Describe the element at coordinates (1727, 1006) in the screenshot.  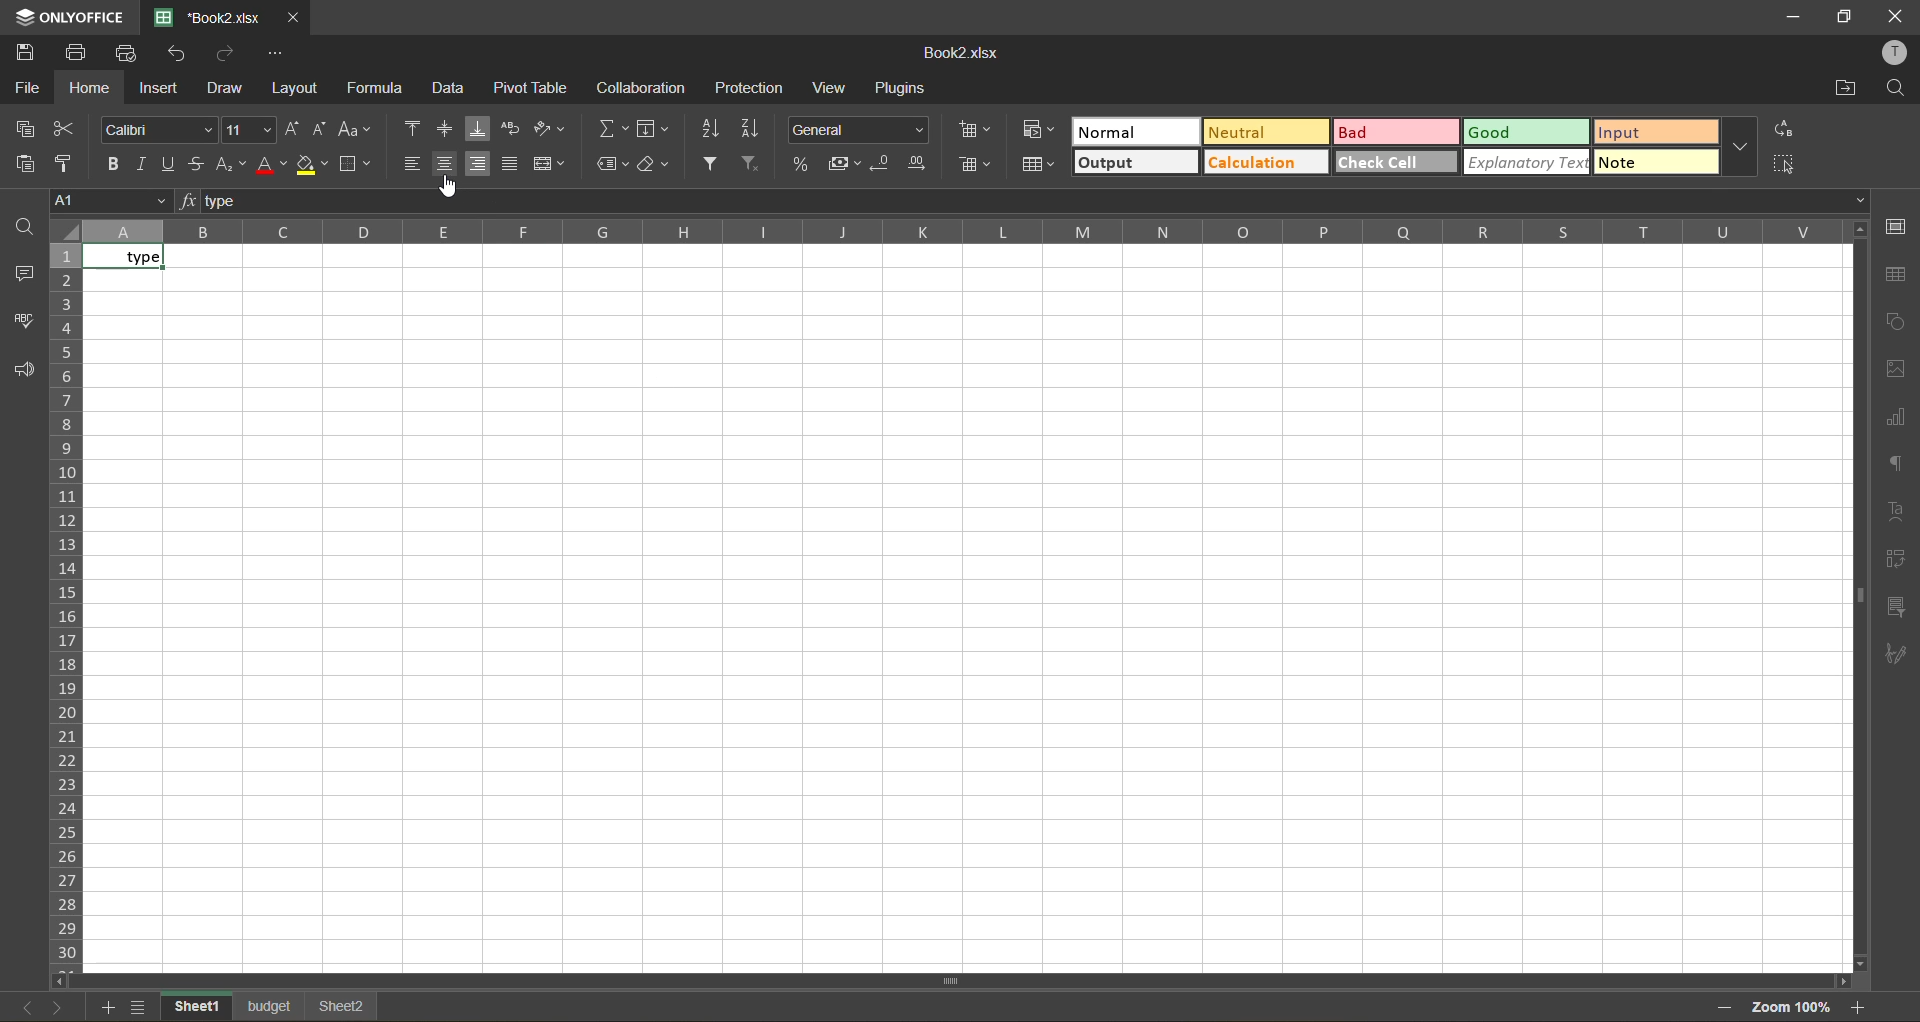
I see `zoom out` at that location.